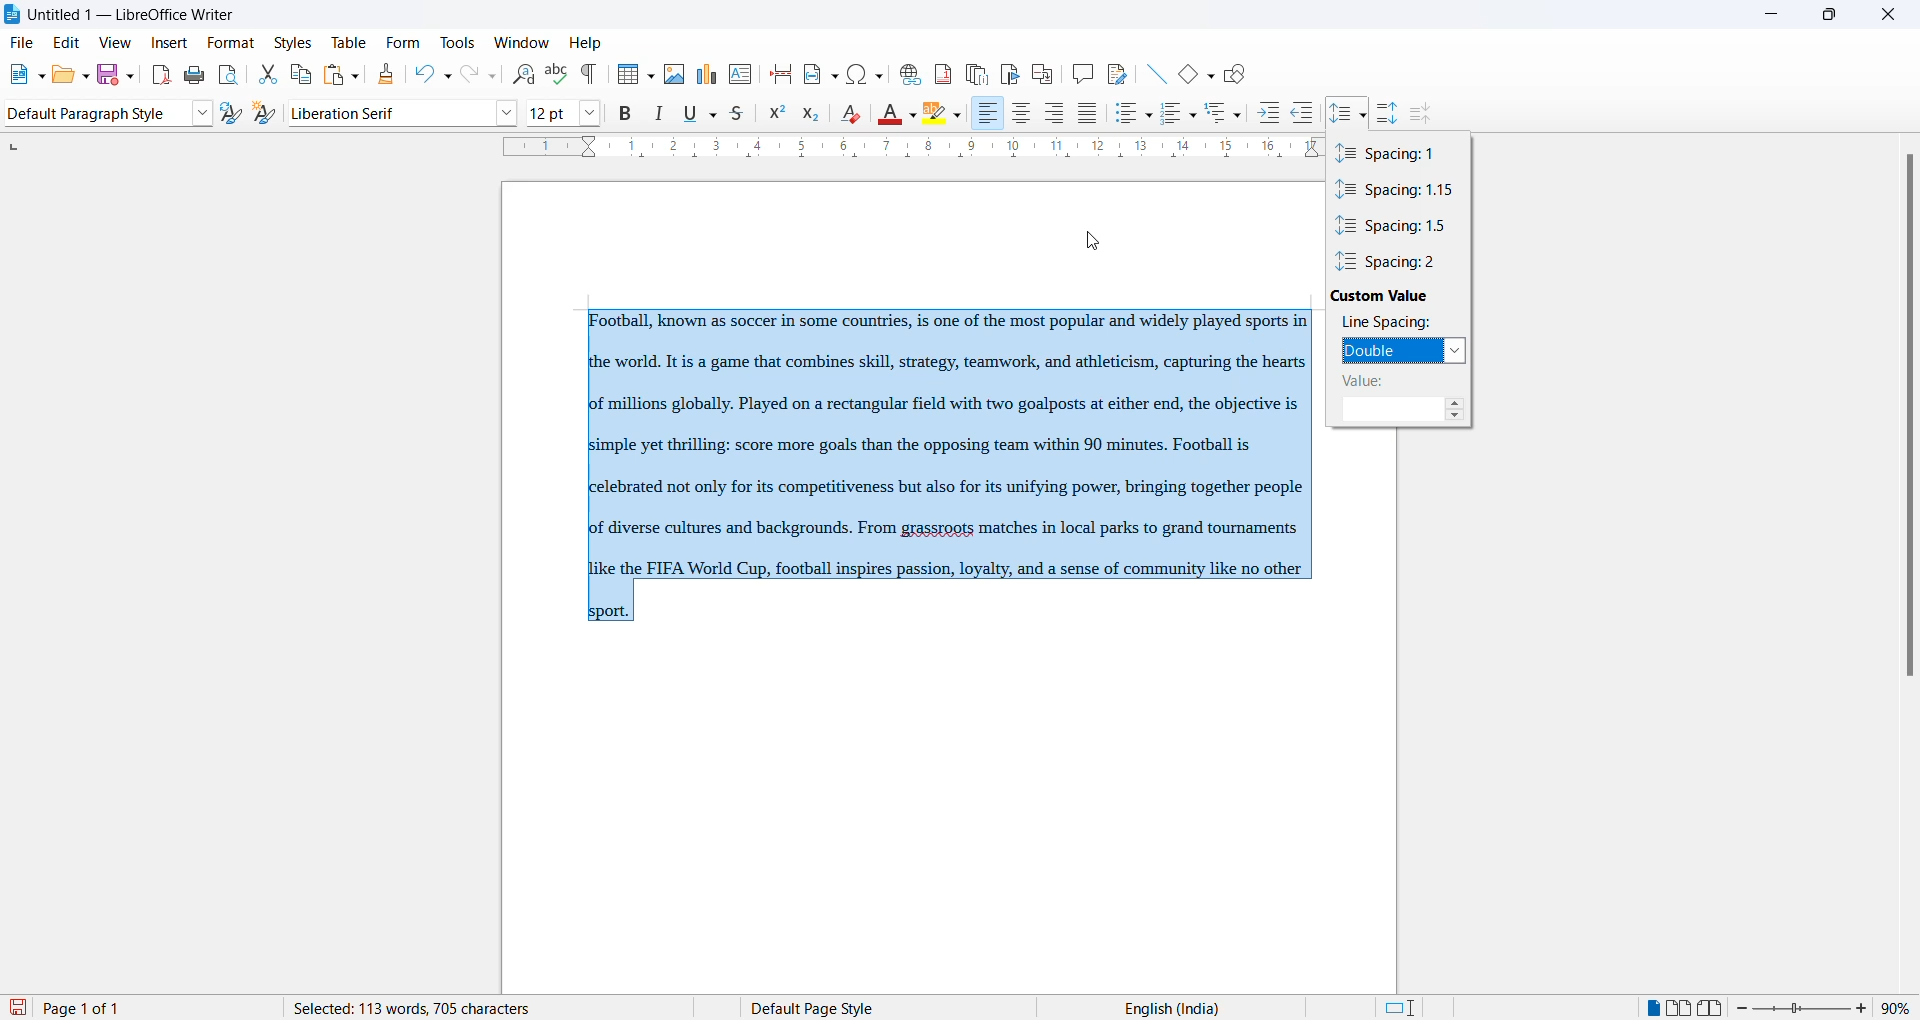 Image resolution: width=1920 pixels, height=1020 pixels. Describe the element at coordinates (1046, 74) in the screenshot. I see `insert cross-reference` at that location.